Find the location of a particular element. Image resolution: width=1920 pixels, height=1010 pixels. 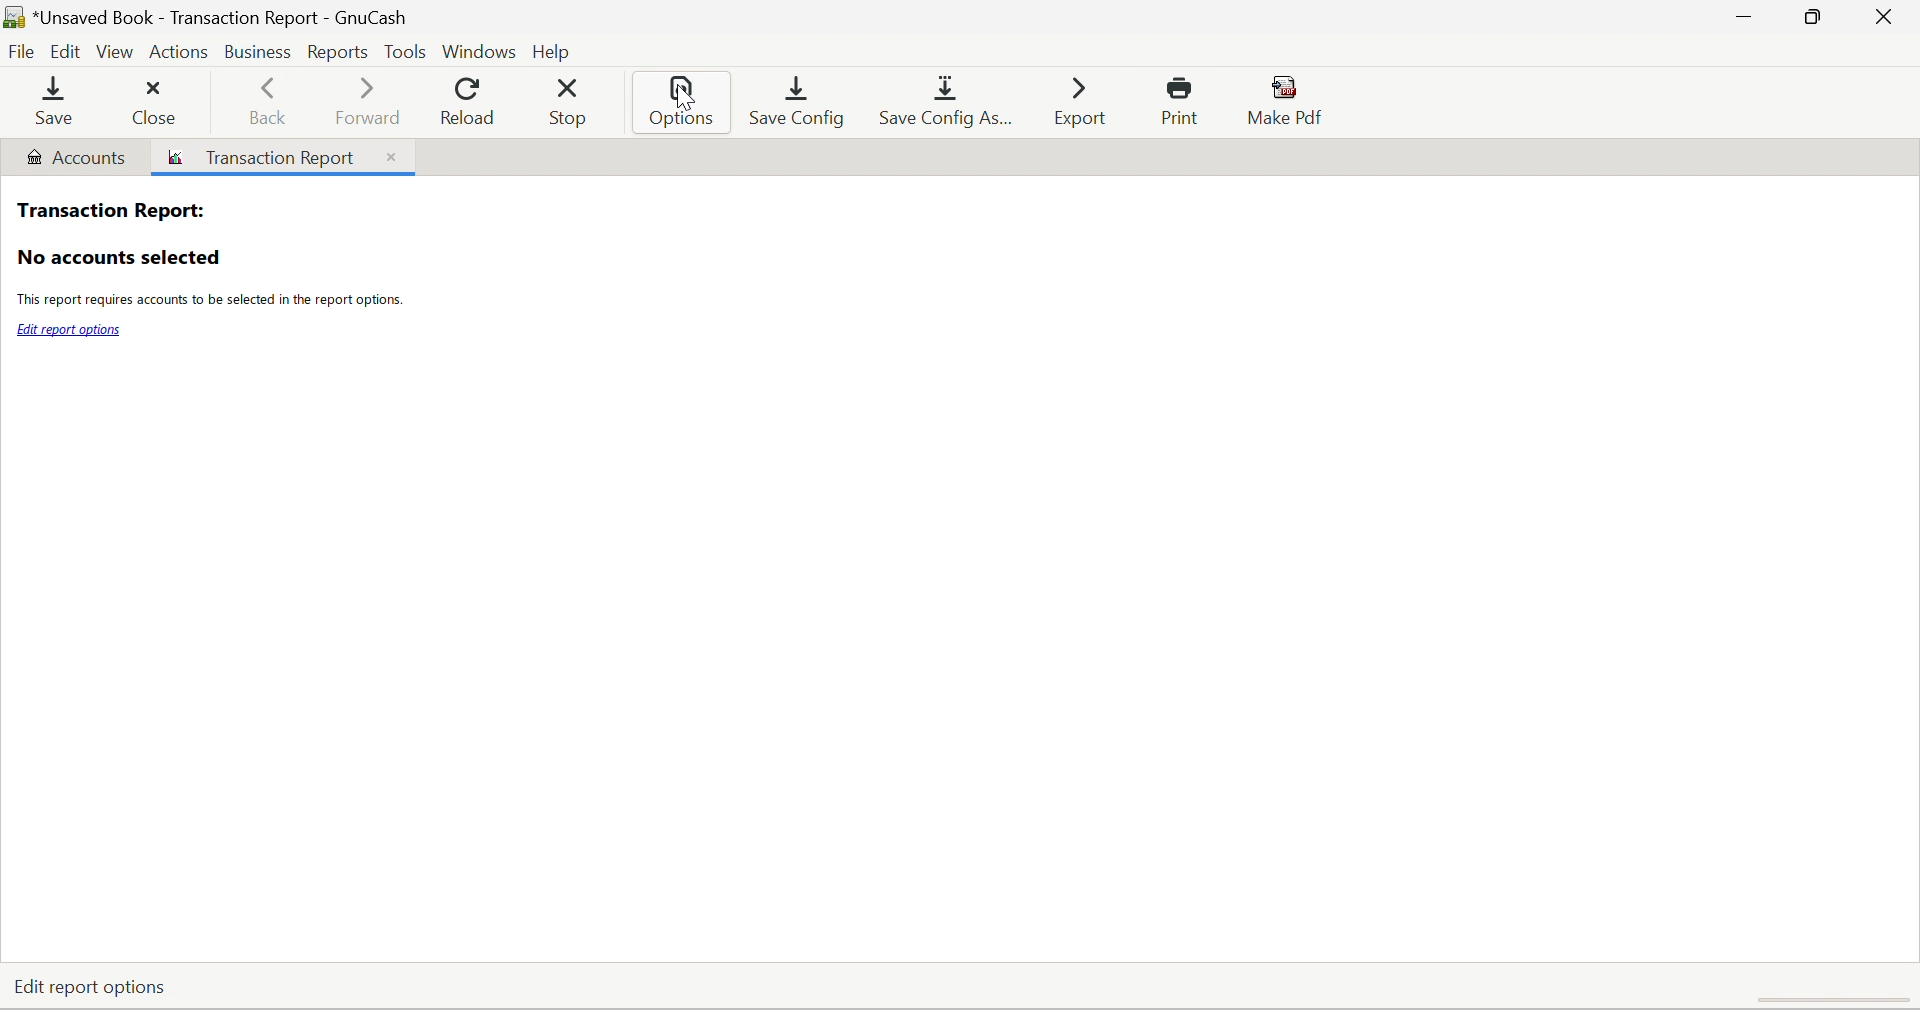

Accounts is located at coordinates (75, 157).